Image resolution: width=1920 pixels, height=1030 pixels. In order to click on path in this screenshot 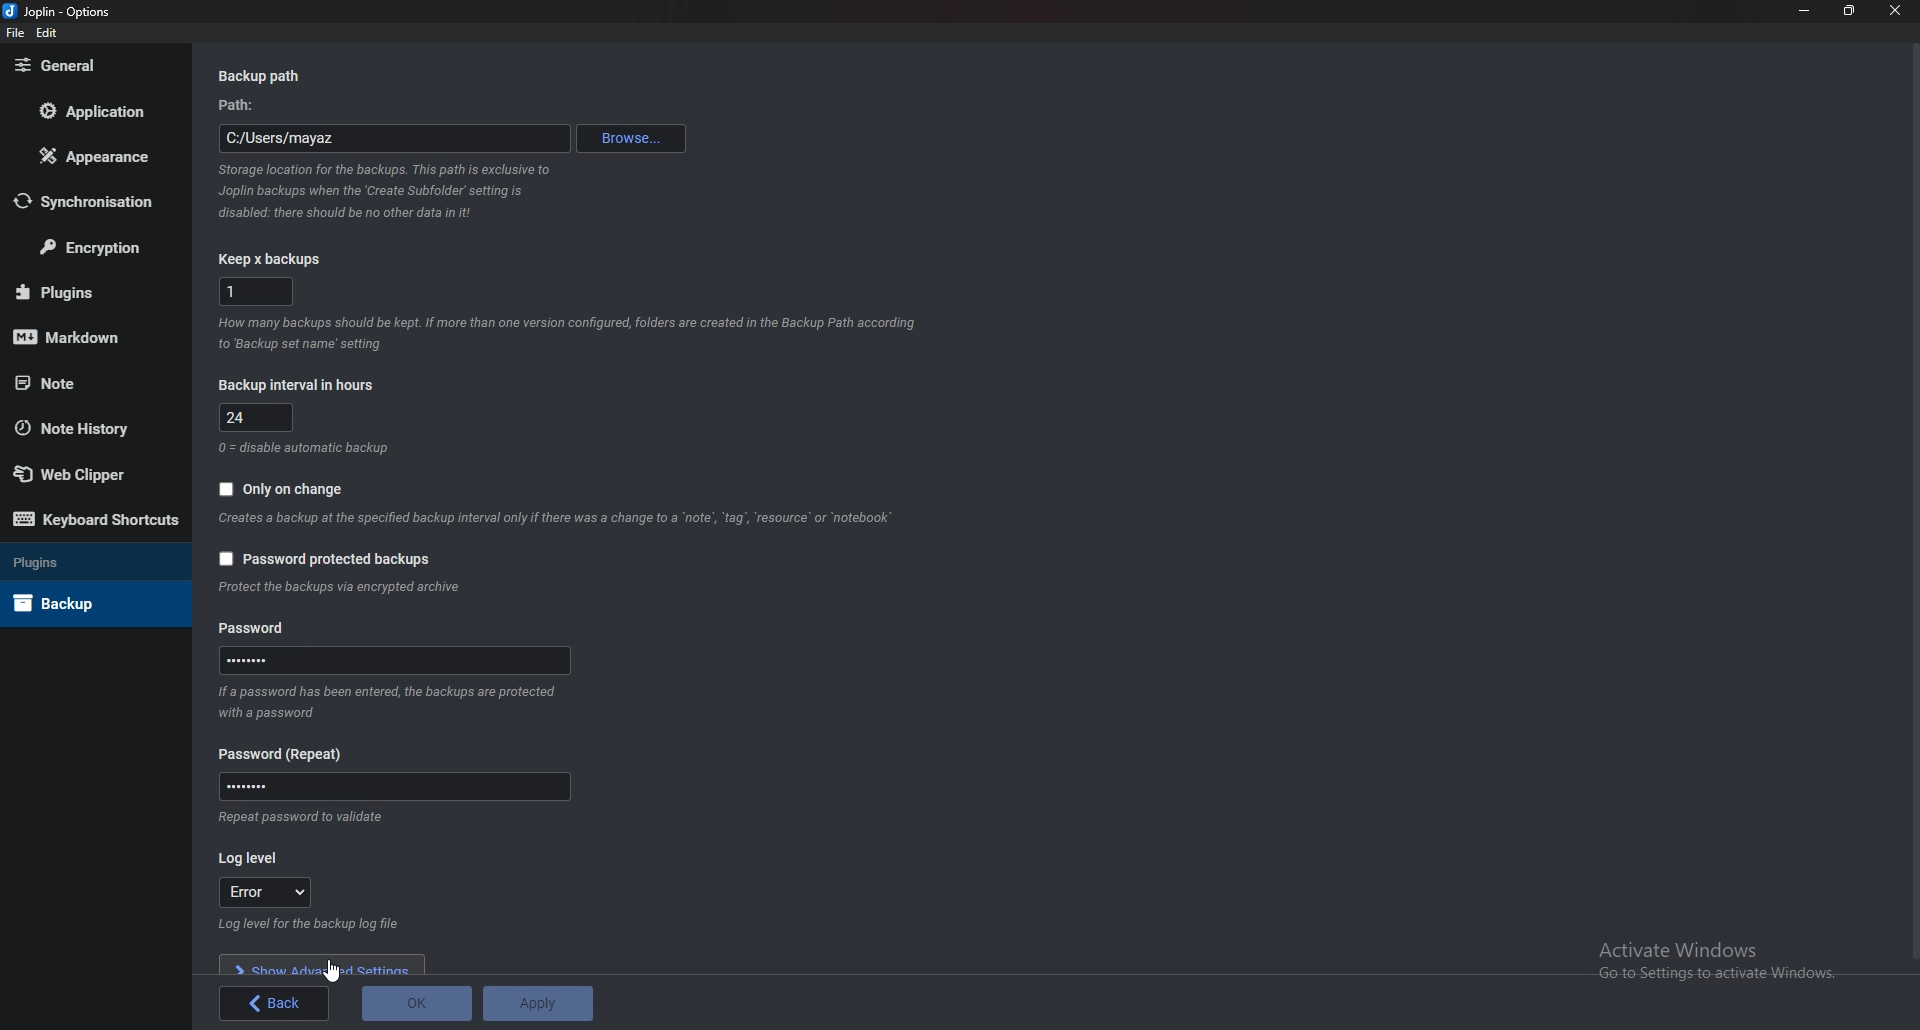, I will do `click(245, 105)`.